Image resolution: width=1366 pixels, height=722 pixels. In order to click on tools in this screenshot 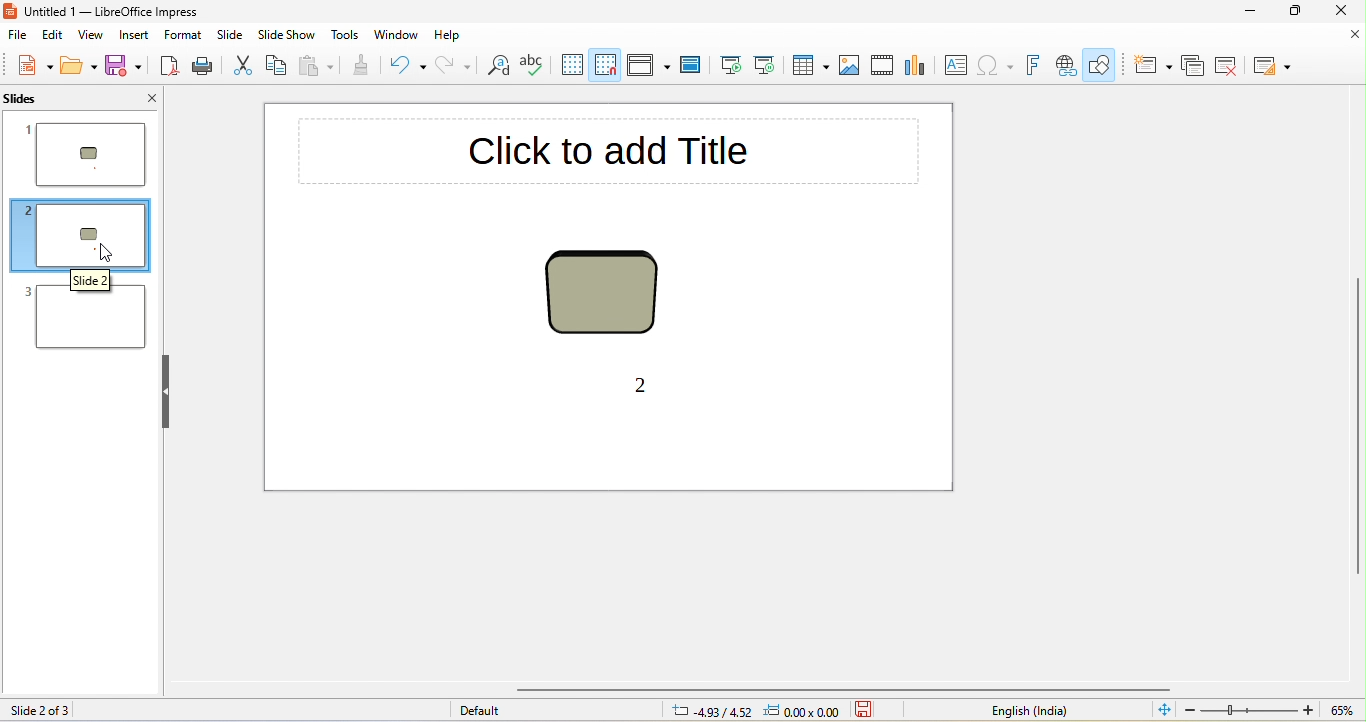, I will do `click(346, 35)`.